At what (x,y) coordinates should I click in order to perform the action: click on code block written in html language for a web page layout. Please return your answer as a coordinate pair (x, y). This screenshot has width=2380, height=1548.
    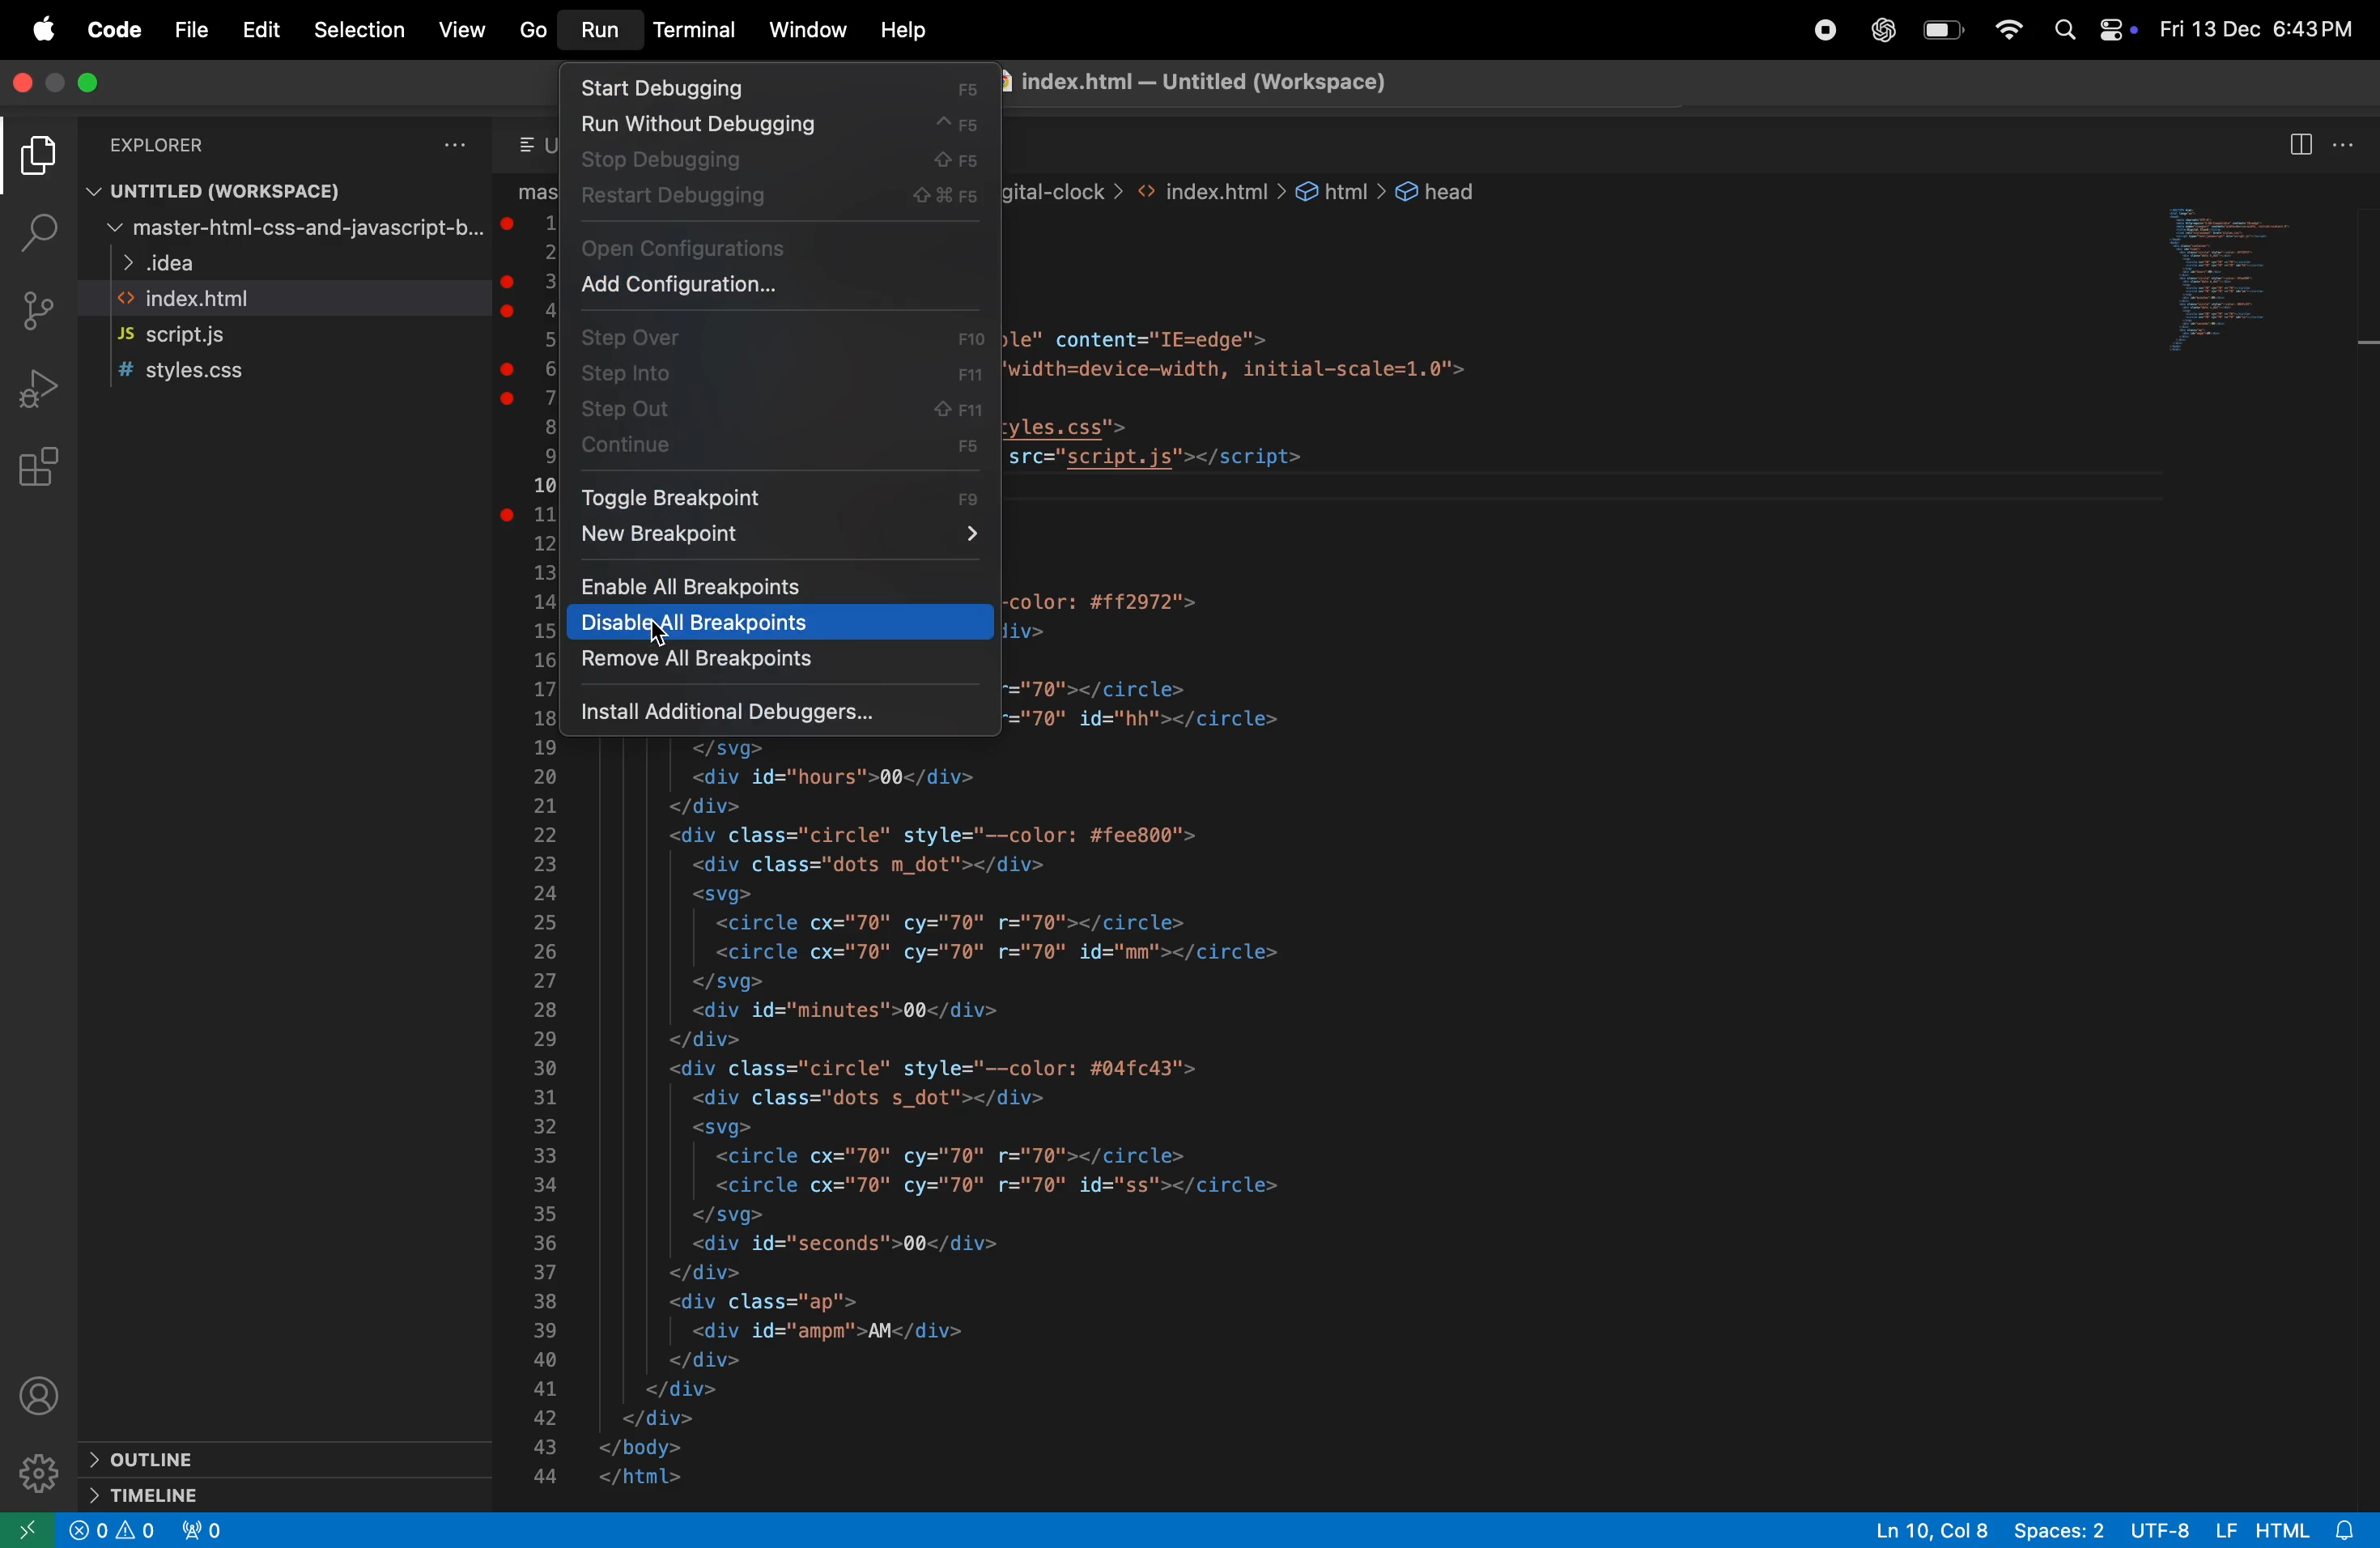
    Looking at the image, I should click on (1293, 1136).